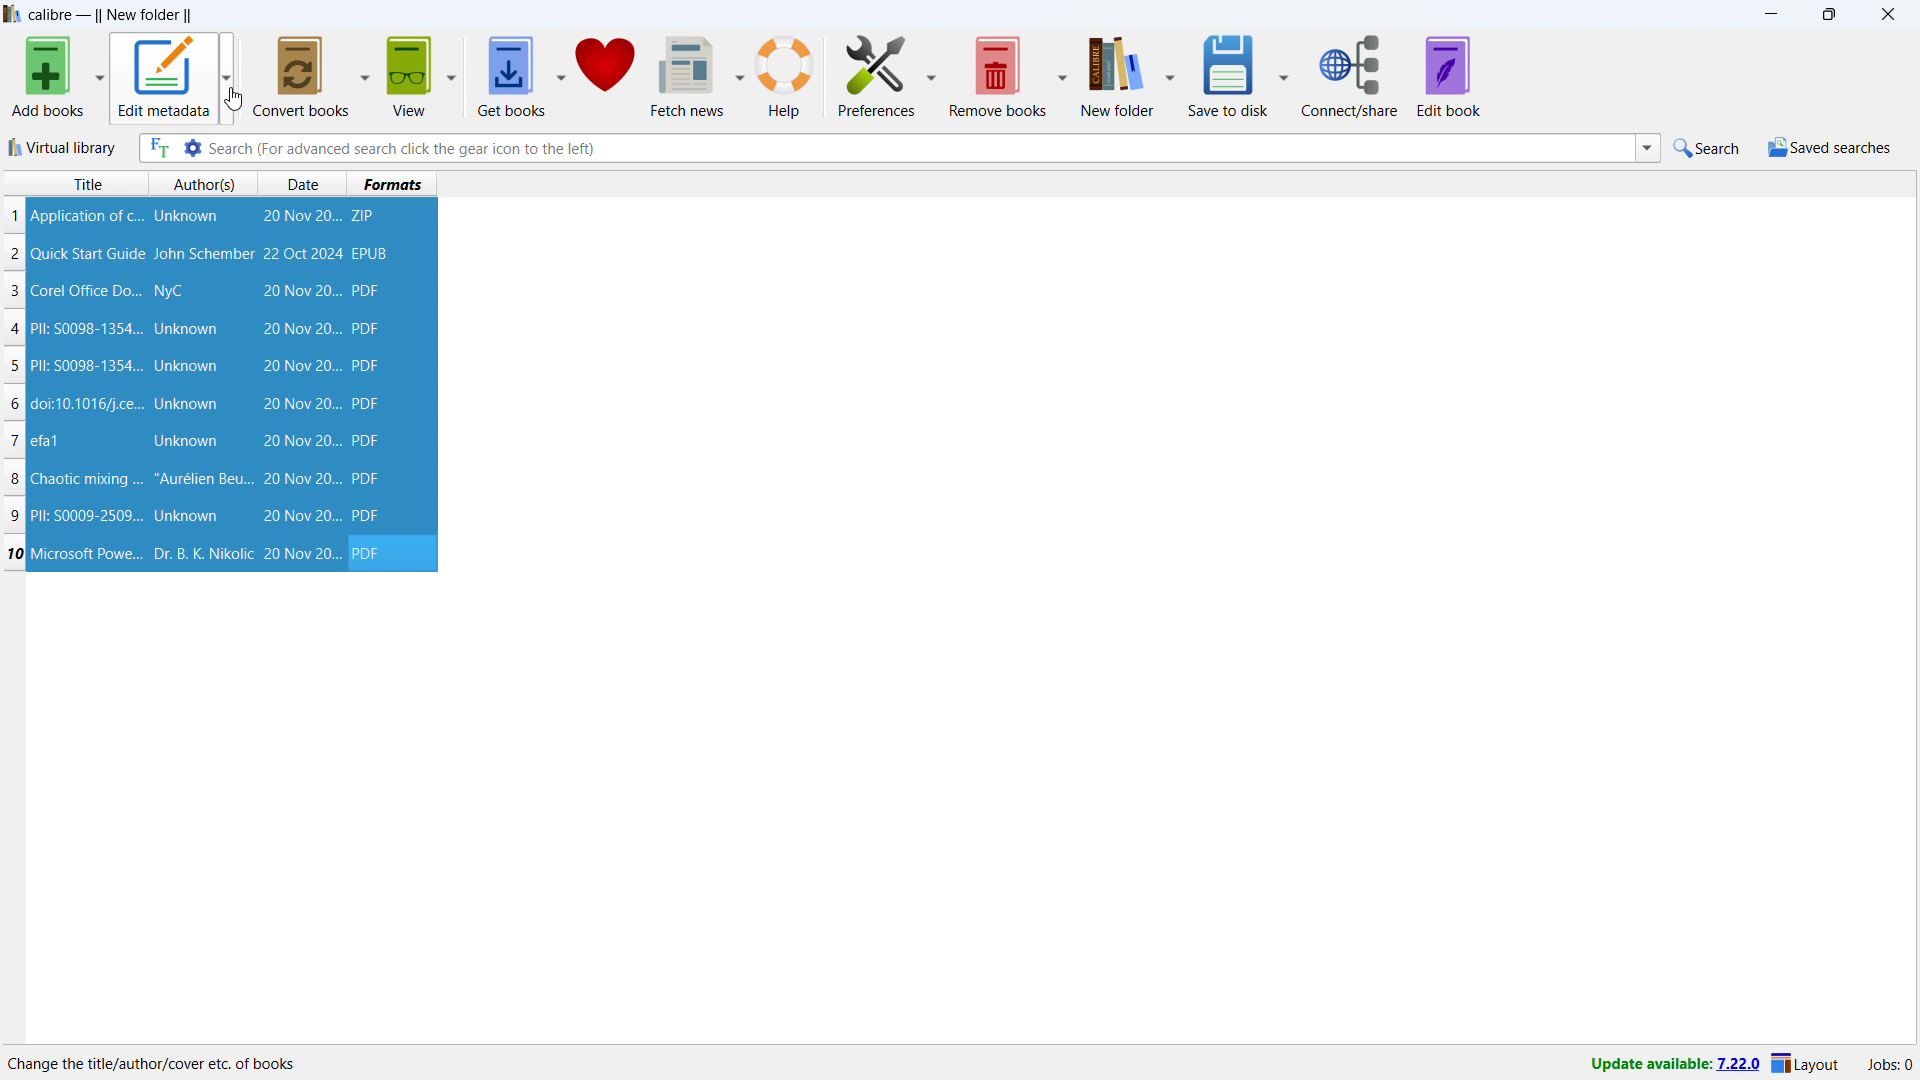 The width and height of the screenshot is (1920, 1080). What do you see at coordinates (451, 76) in the screenshot?
I see `view options` at bounding box center [451, 76].